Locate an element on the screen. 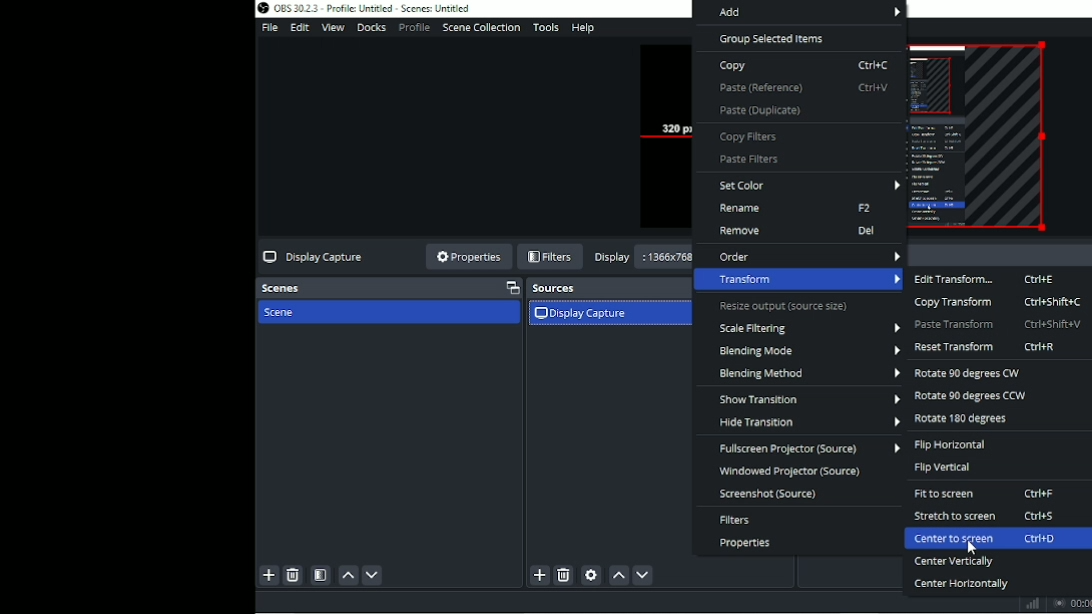 This screenshot has width=1092, height=614. Rotate 90 degrees CW is located at coordinates (974, 373).